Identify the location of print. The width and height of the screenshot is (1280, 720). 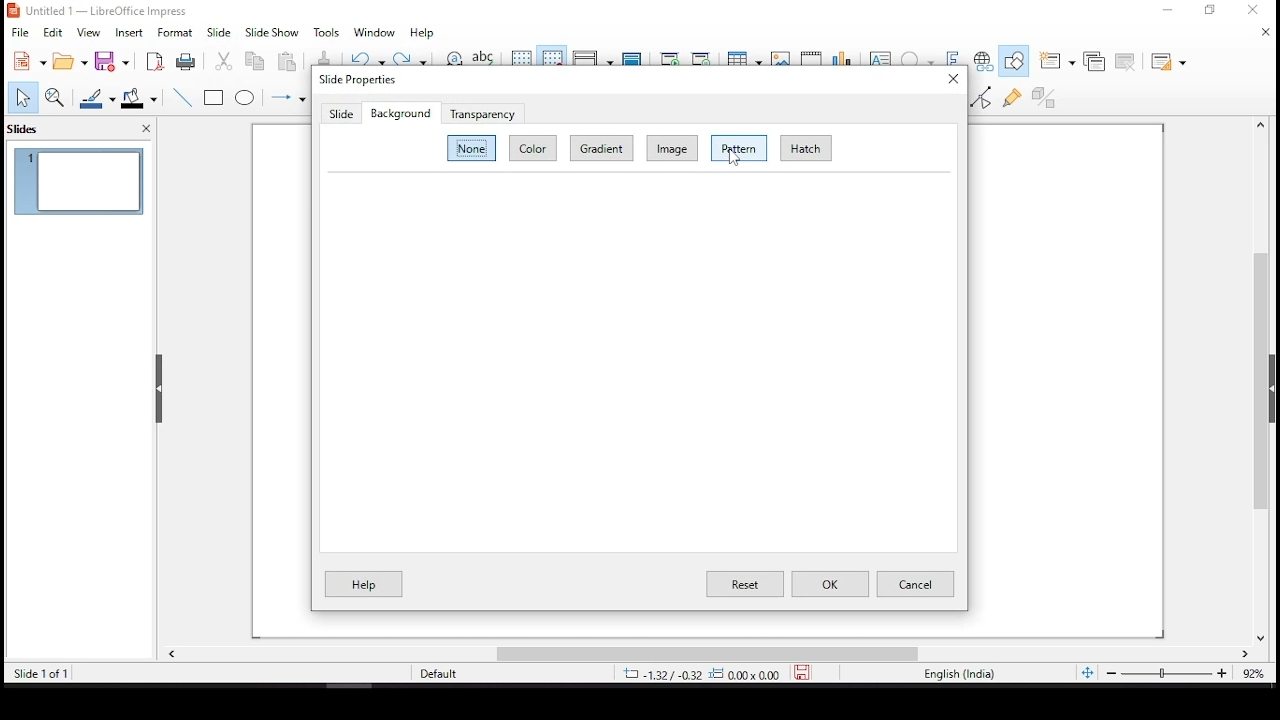
(186, 63).